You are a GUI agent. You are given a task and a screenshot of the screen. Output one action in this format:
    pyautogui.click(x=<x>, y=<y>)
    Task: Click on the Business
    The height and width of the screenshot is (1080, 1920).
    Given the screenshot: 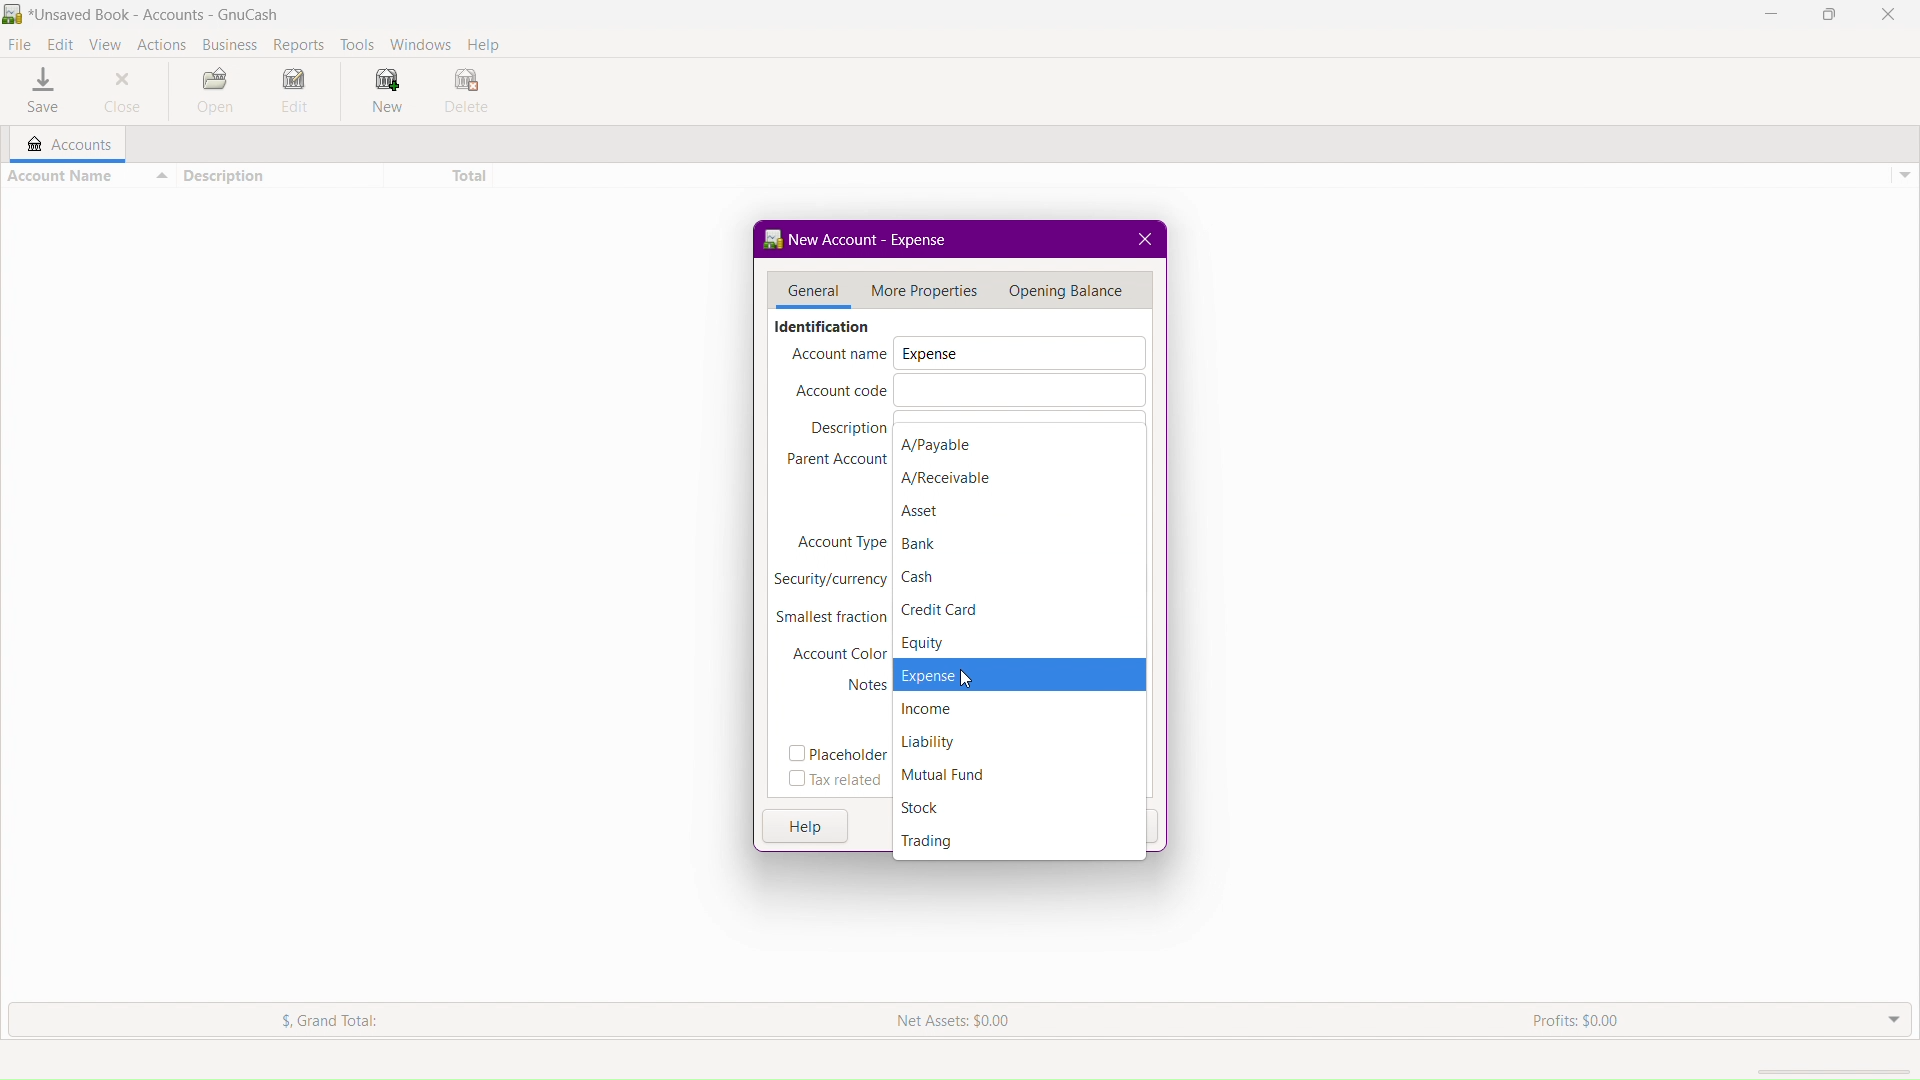 What is the action you would take?
    pyautogui.click(x=226, y=40)
    